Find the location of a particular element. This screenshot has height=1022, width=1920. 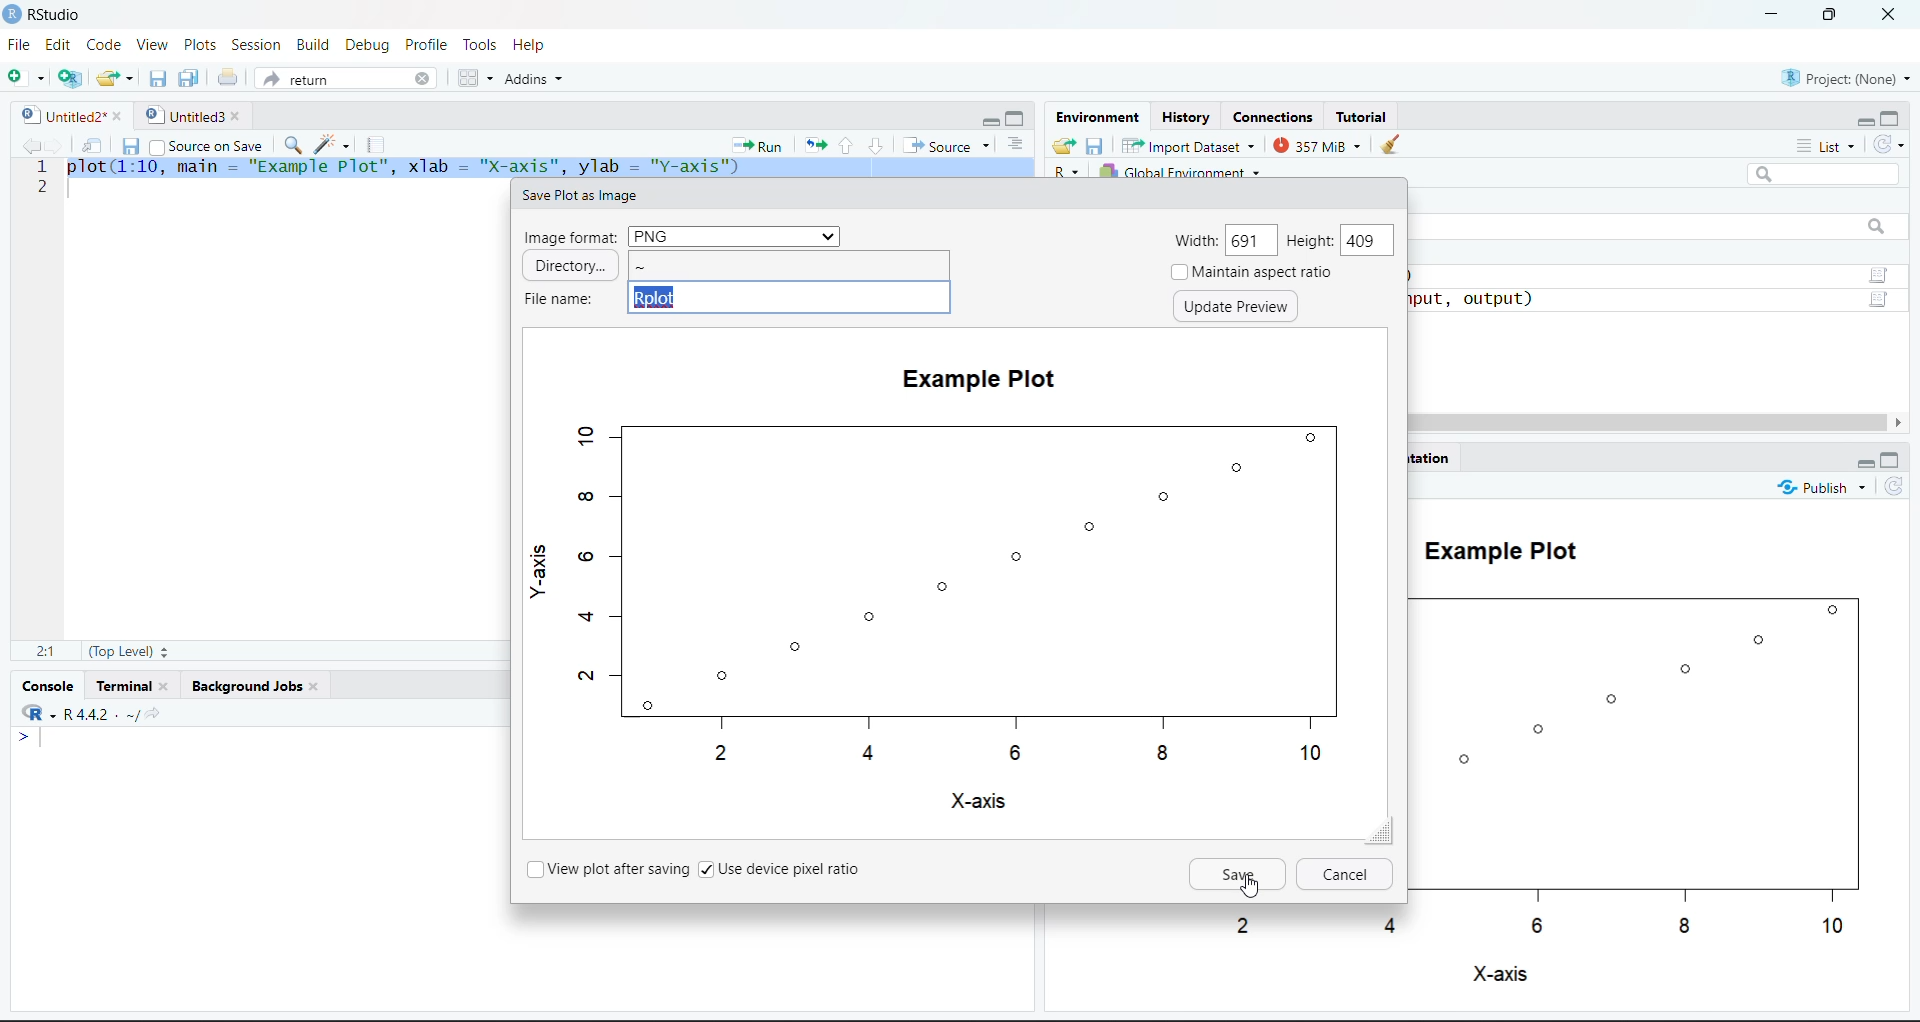

RStudio Logo is located at coordinates (30, 710).